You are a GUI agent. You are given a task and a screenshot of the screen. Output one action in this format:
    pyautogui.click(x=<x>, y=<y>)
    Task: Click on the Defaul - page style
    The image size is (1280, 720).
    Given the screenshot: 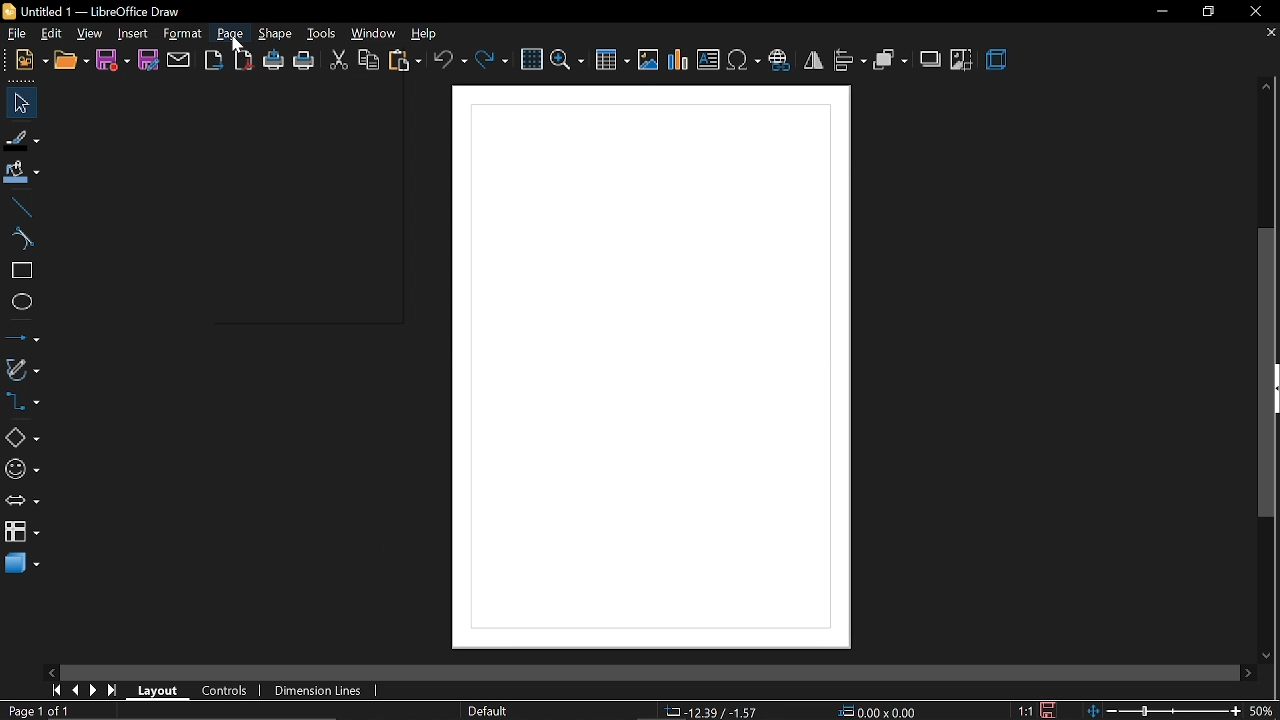 What is the action you would take?
    pyautogui.click(x=492, y=711)
    